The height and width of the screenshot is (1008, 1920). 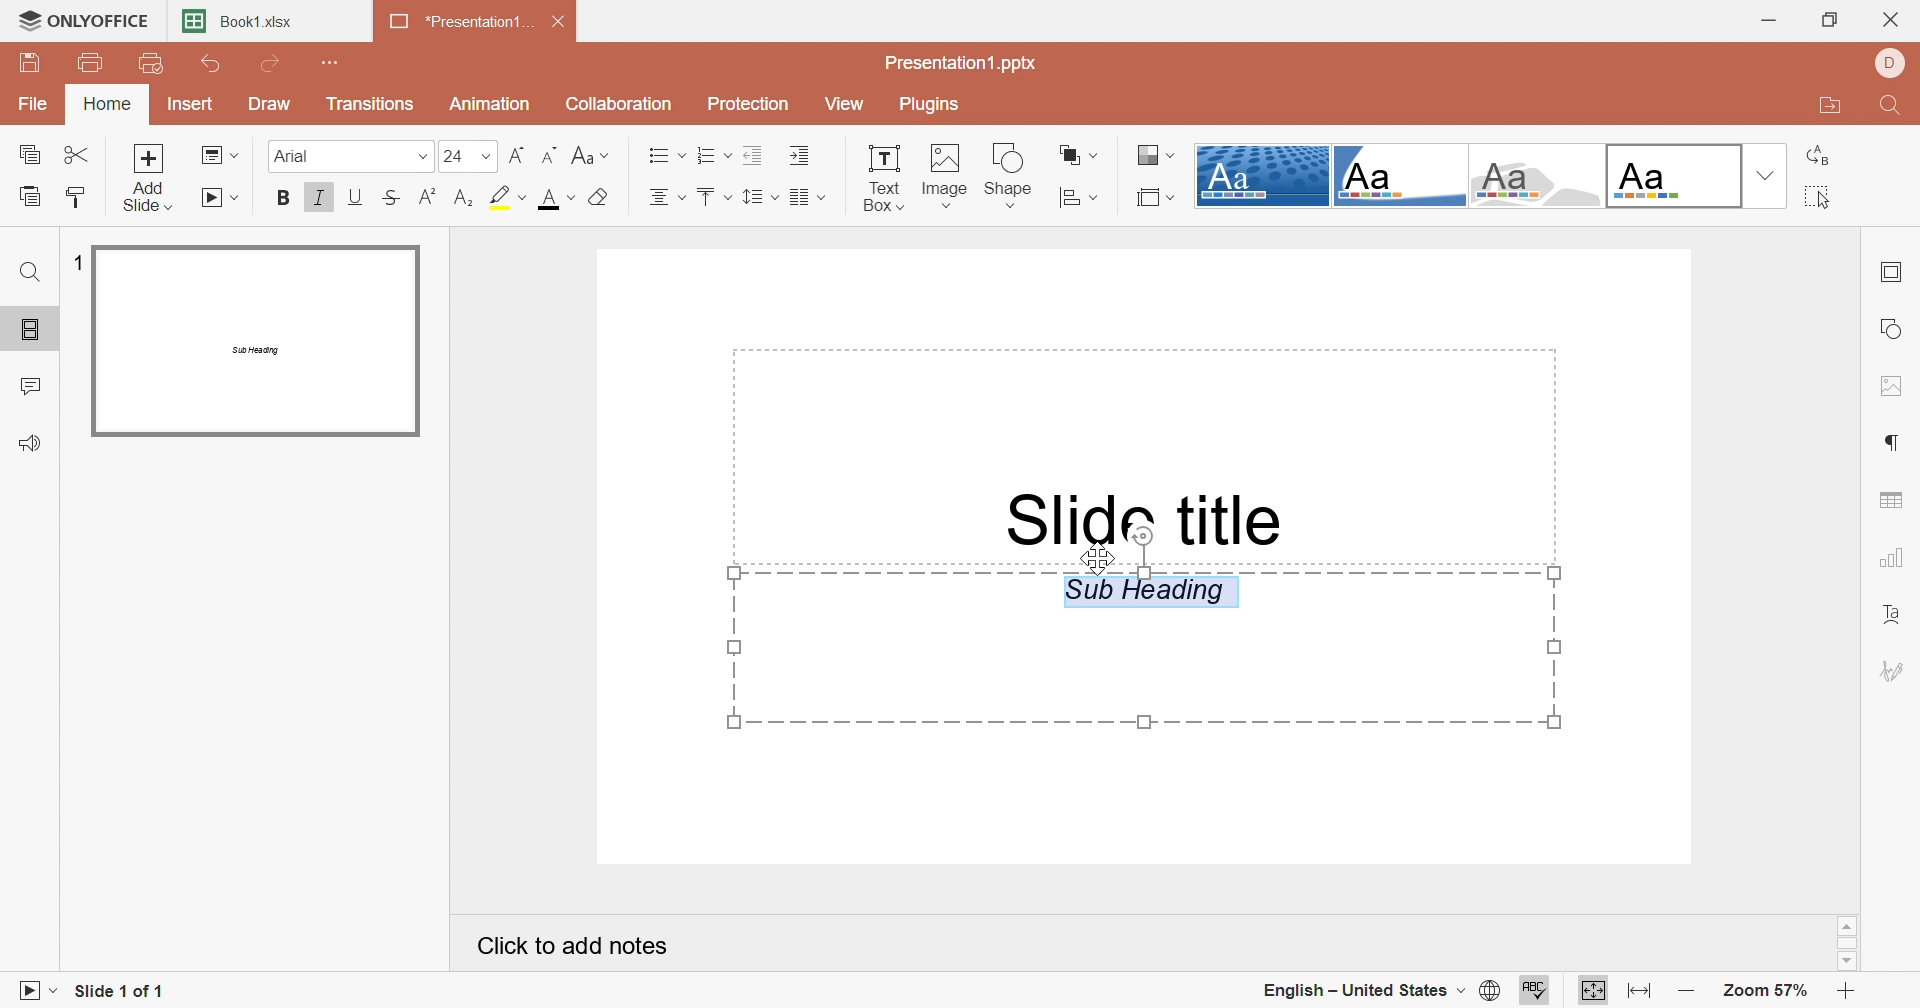 What do you see at coordinates (940, 106) in the screenshot?
I see `Plugins` at bounding box center [940, 106].